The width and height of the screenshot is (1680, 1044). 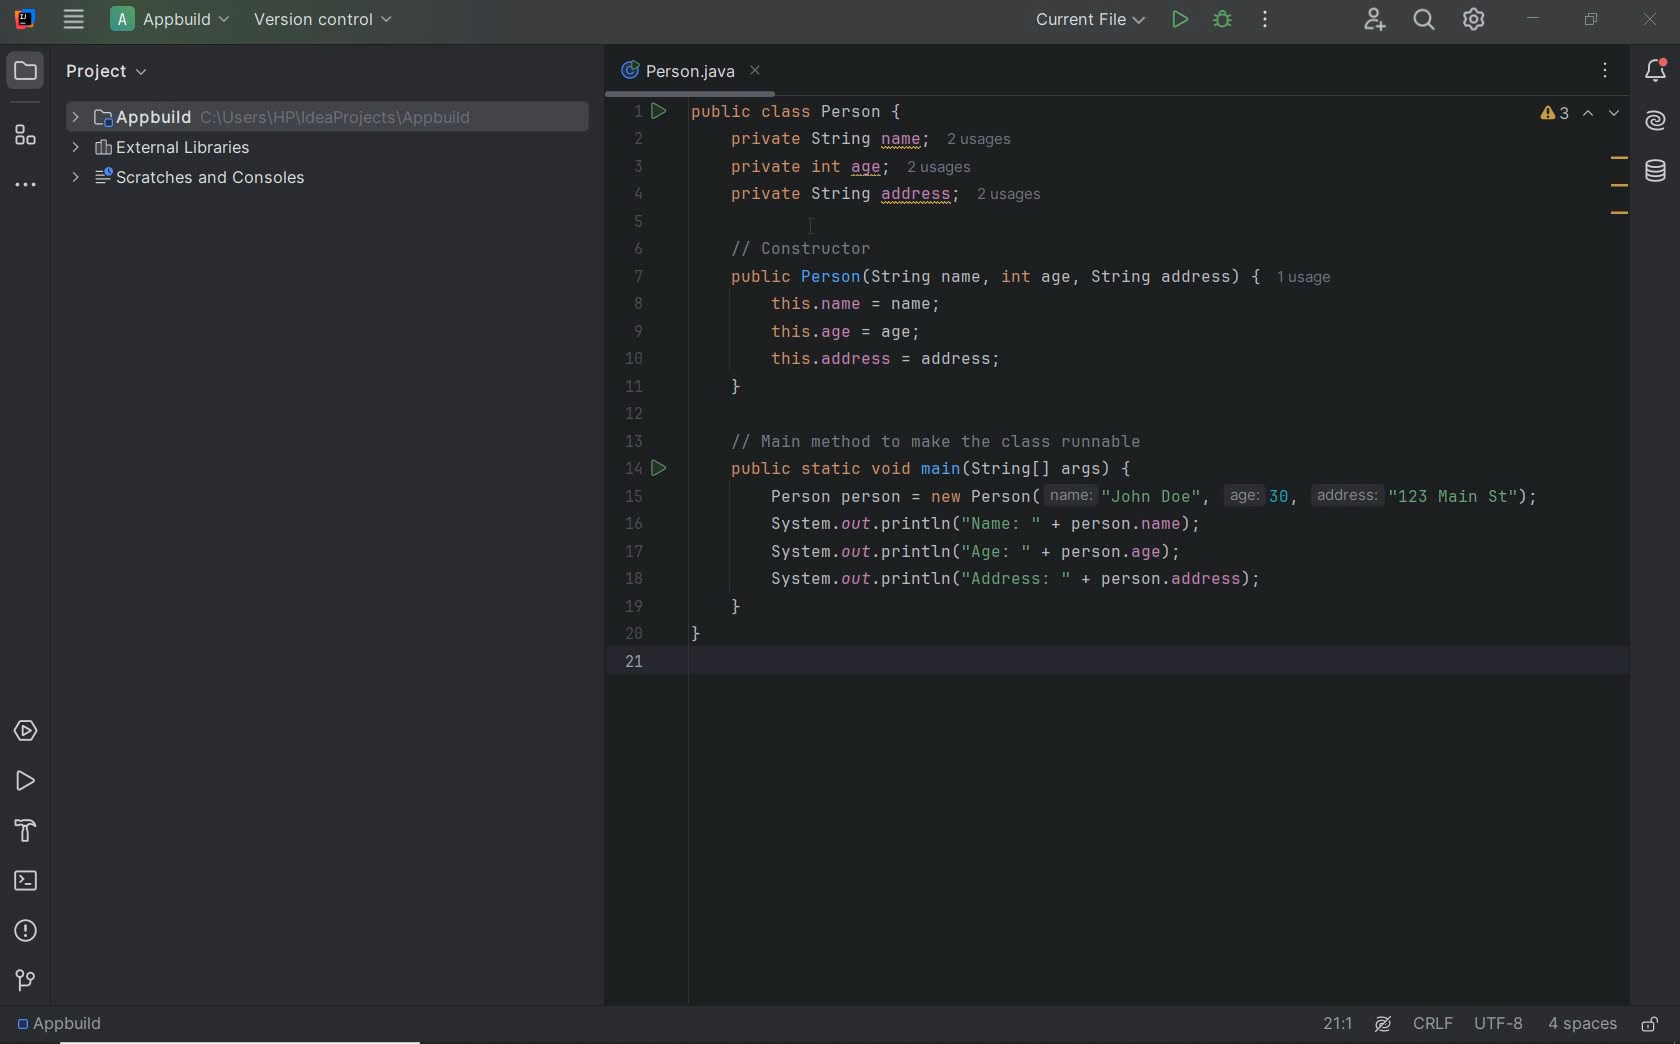 I want to click on AI Assistant, so click(x=1656, y=123).